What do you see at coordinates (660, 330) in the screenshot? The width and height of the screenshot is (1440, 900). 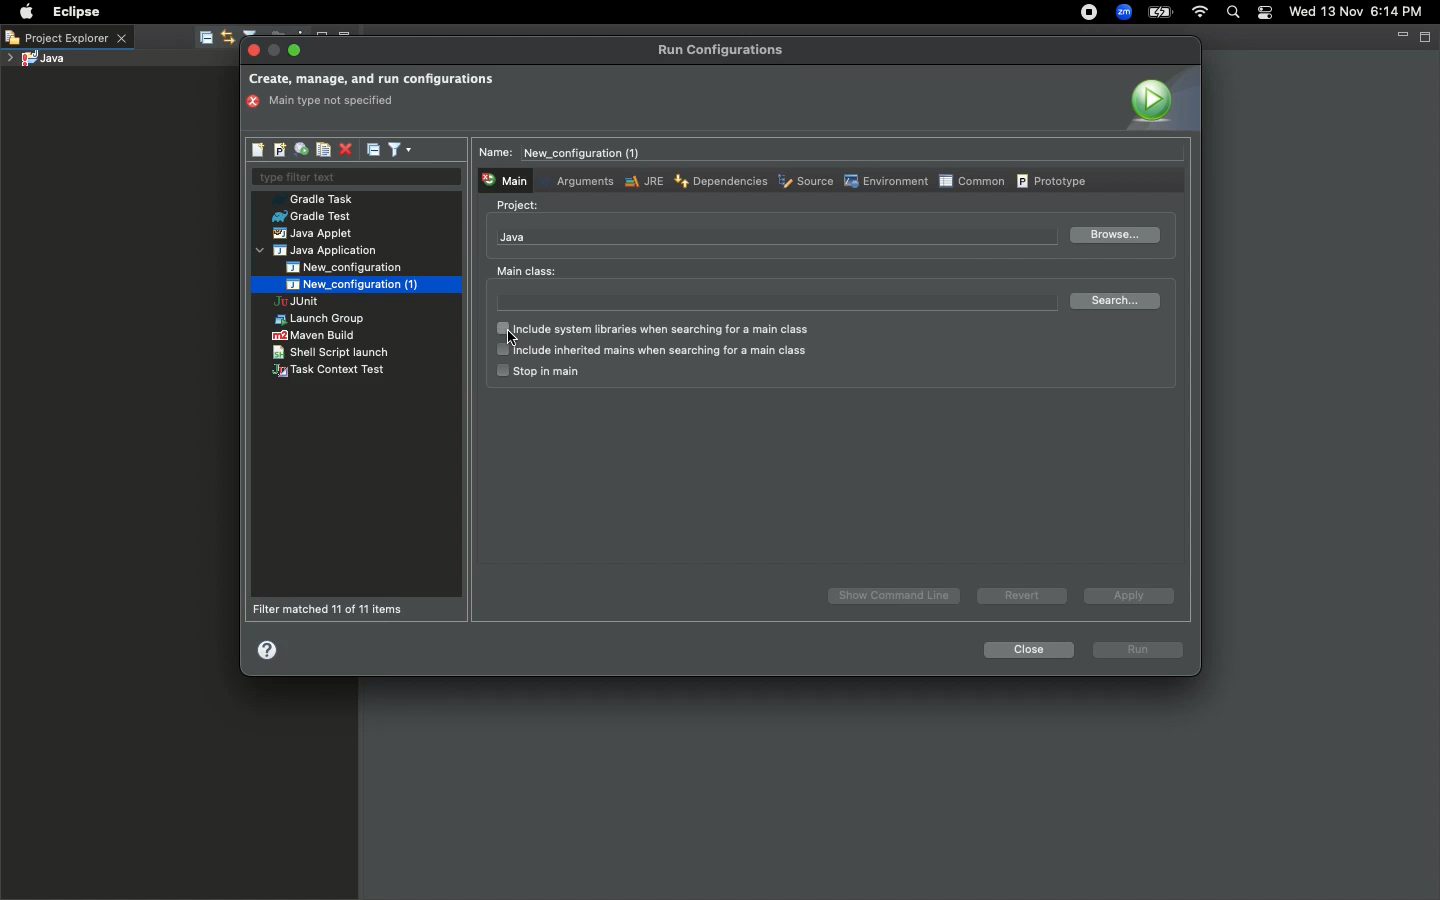 I see `include system libraries when searching for a main class` at bounding box center [660, 330].